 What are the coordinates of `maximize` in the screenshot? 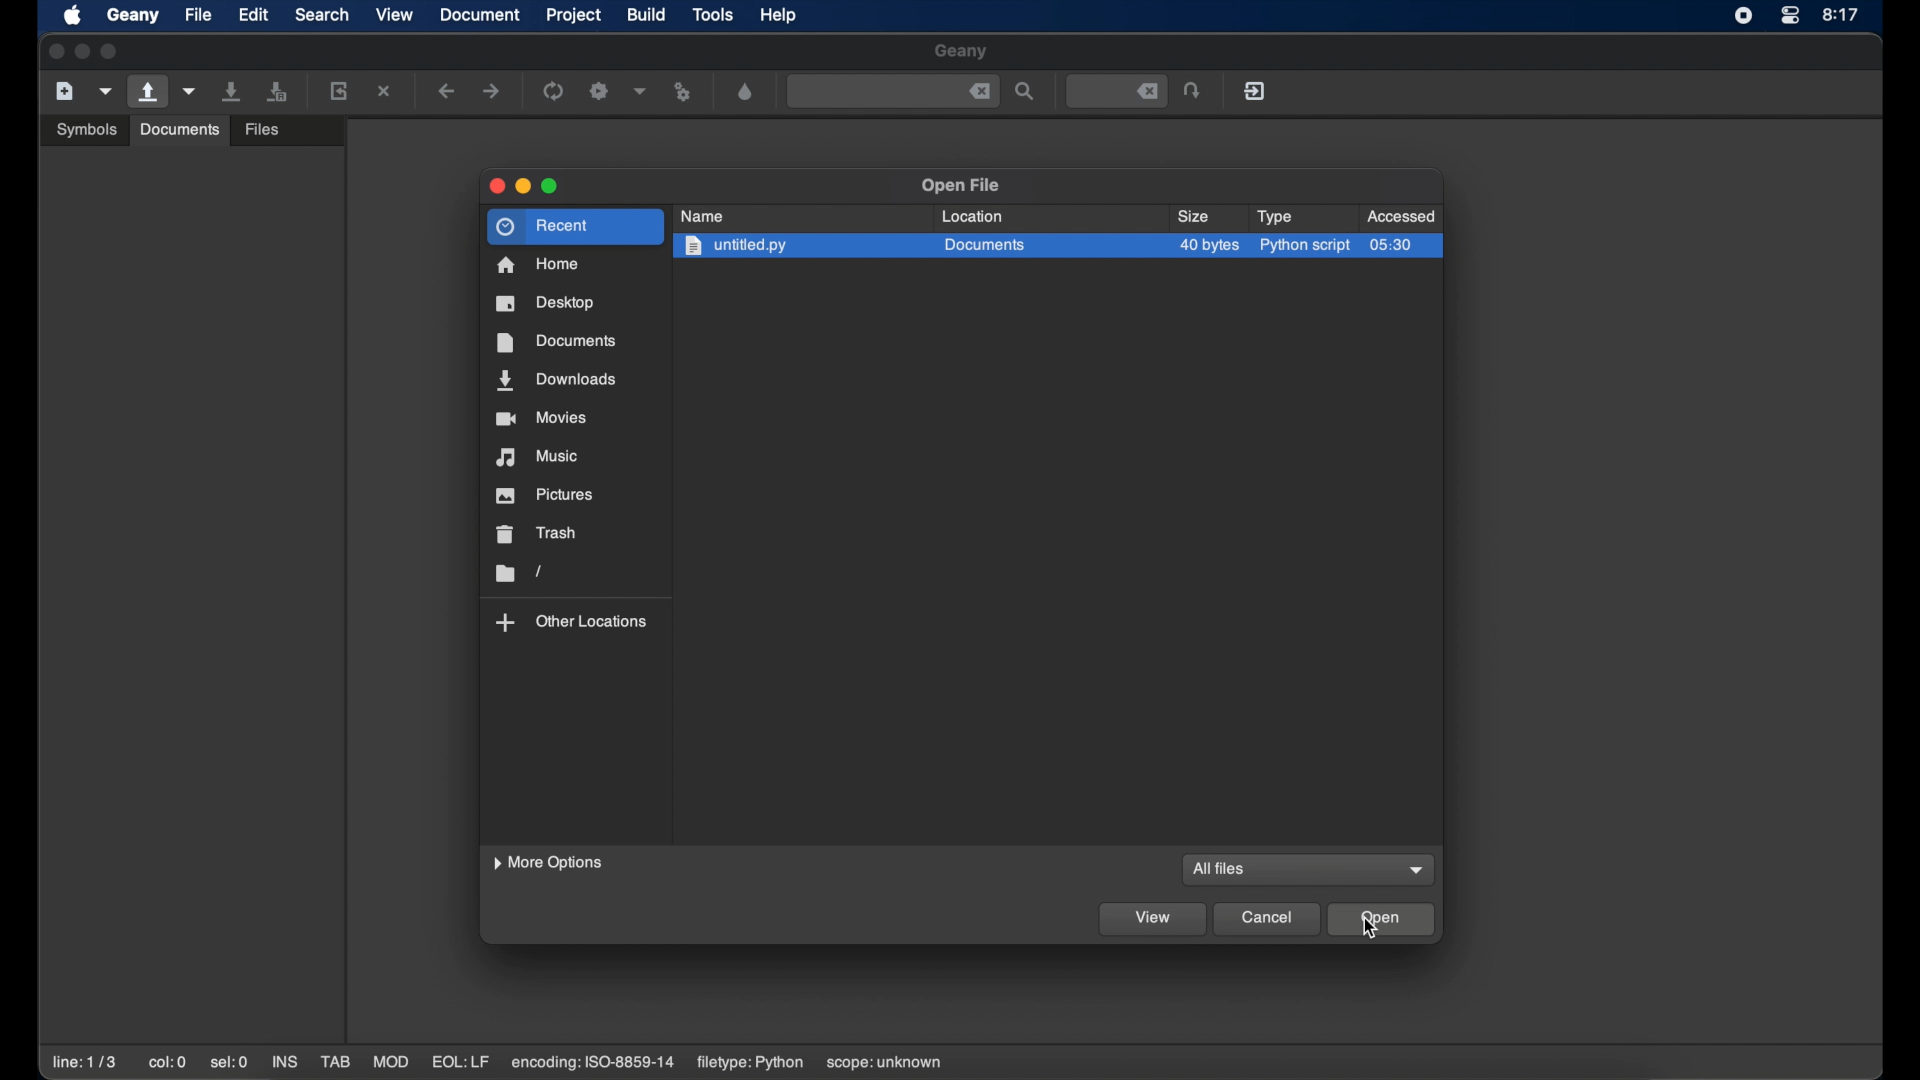 It's located at (112, 52).